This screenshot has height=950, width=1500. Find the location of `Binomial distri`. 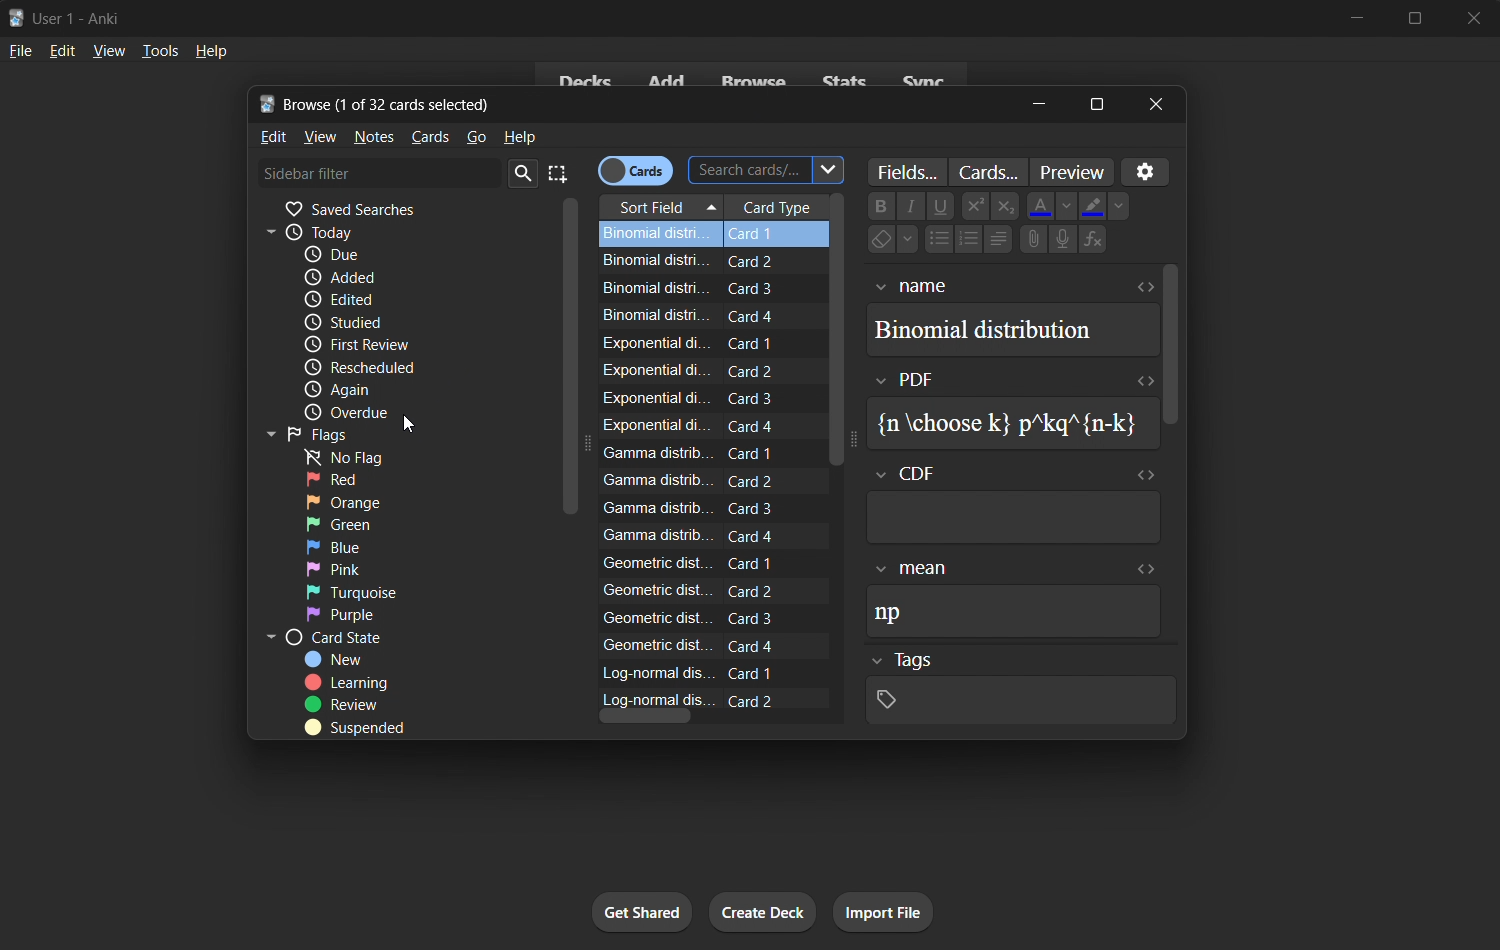

Binomial distri is located at coordinates (655, 290).